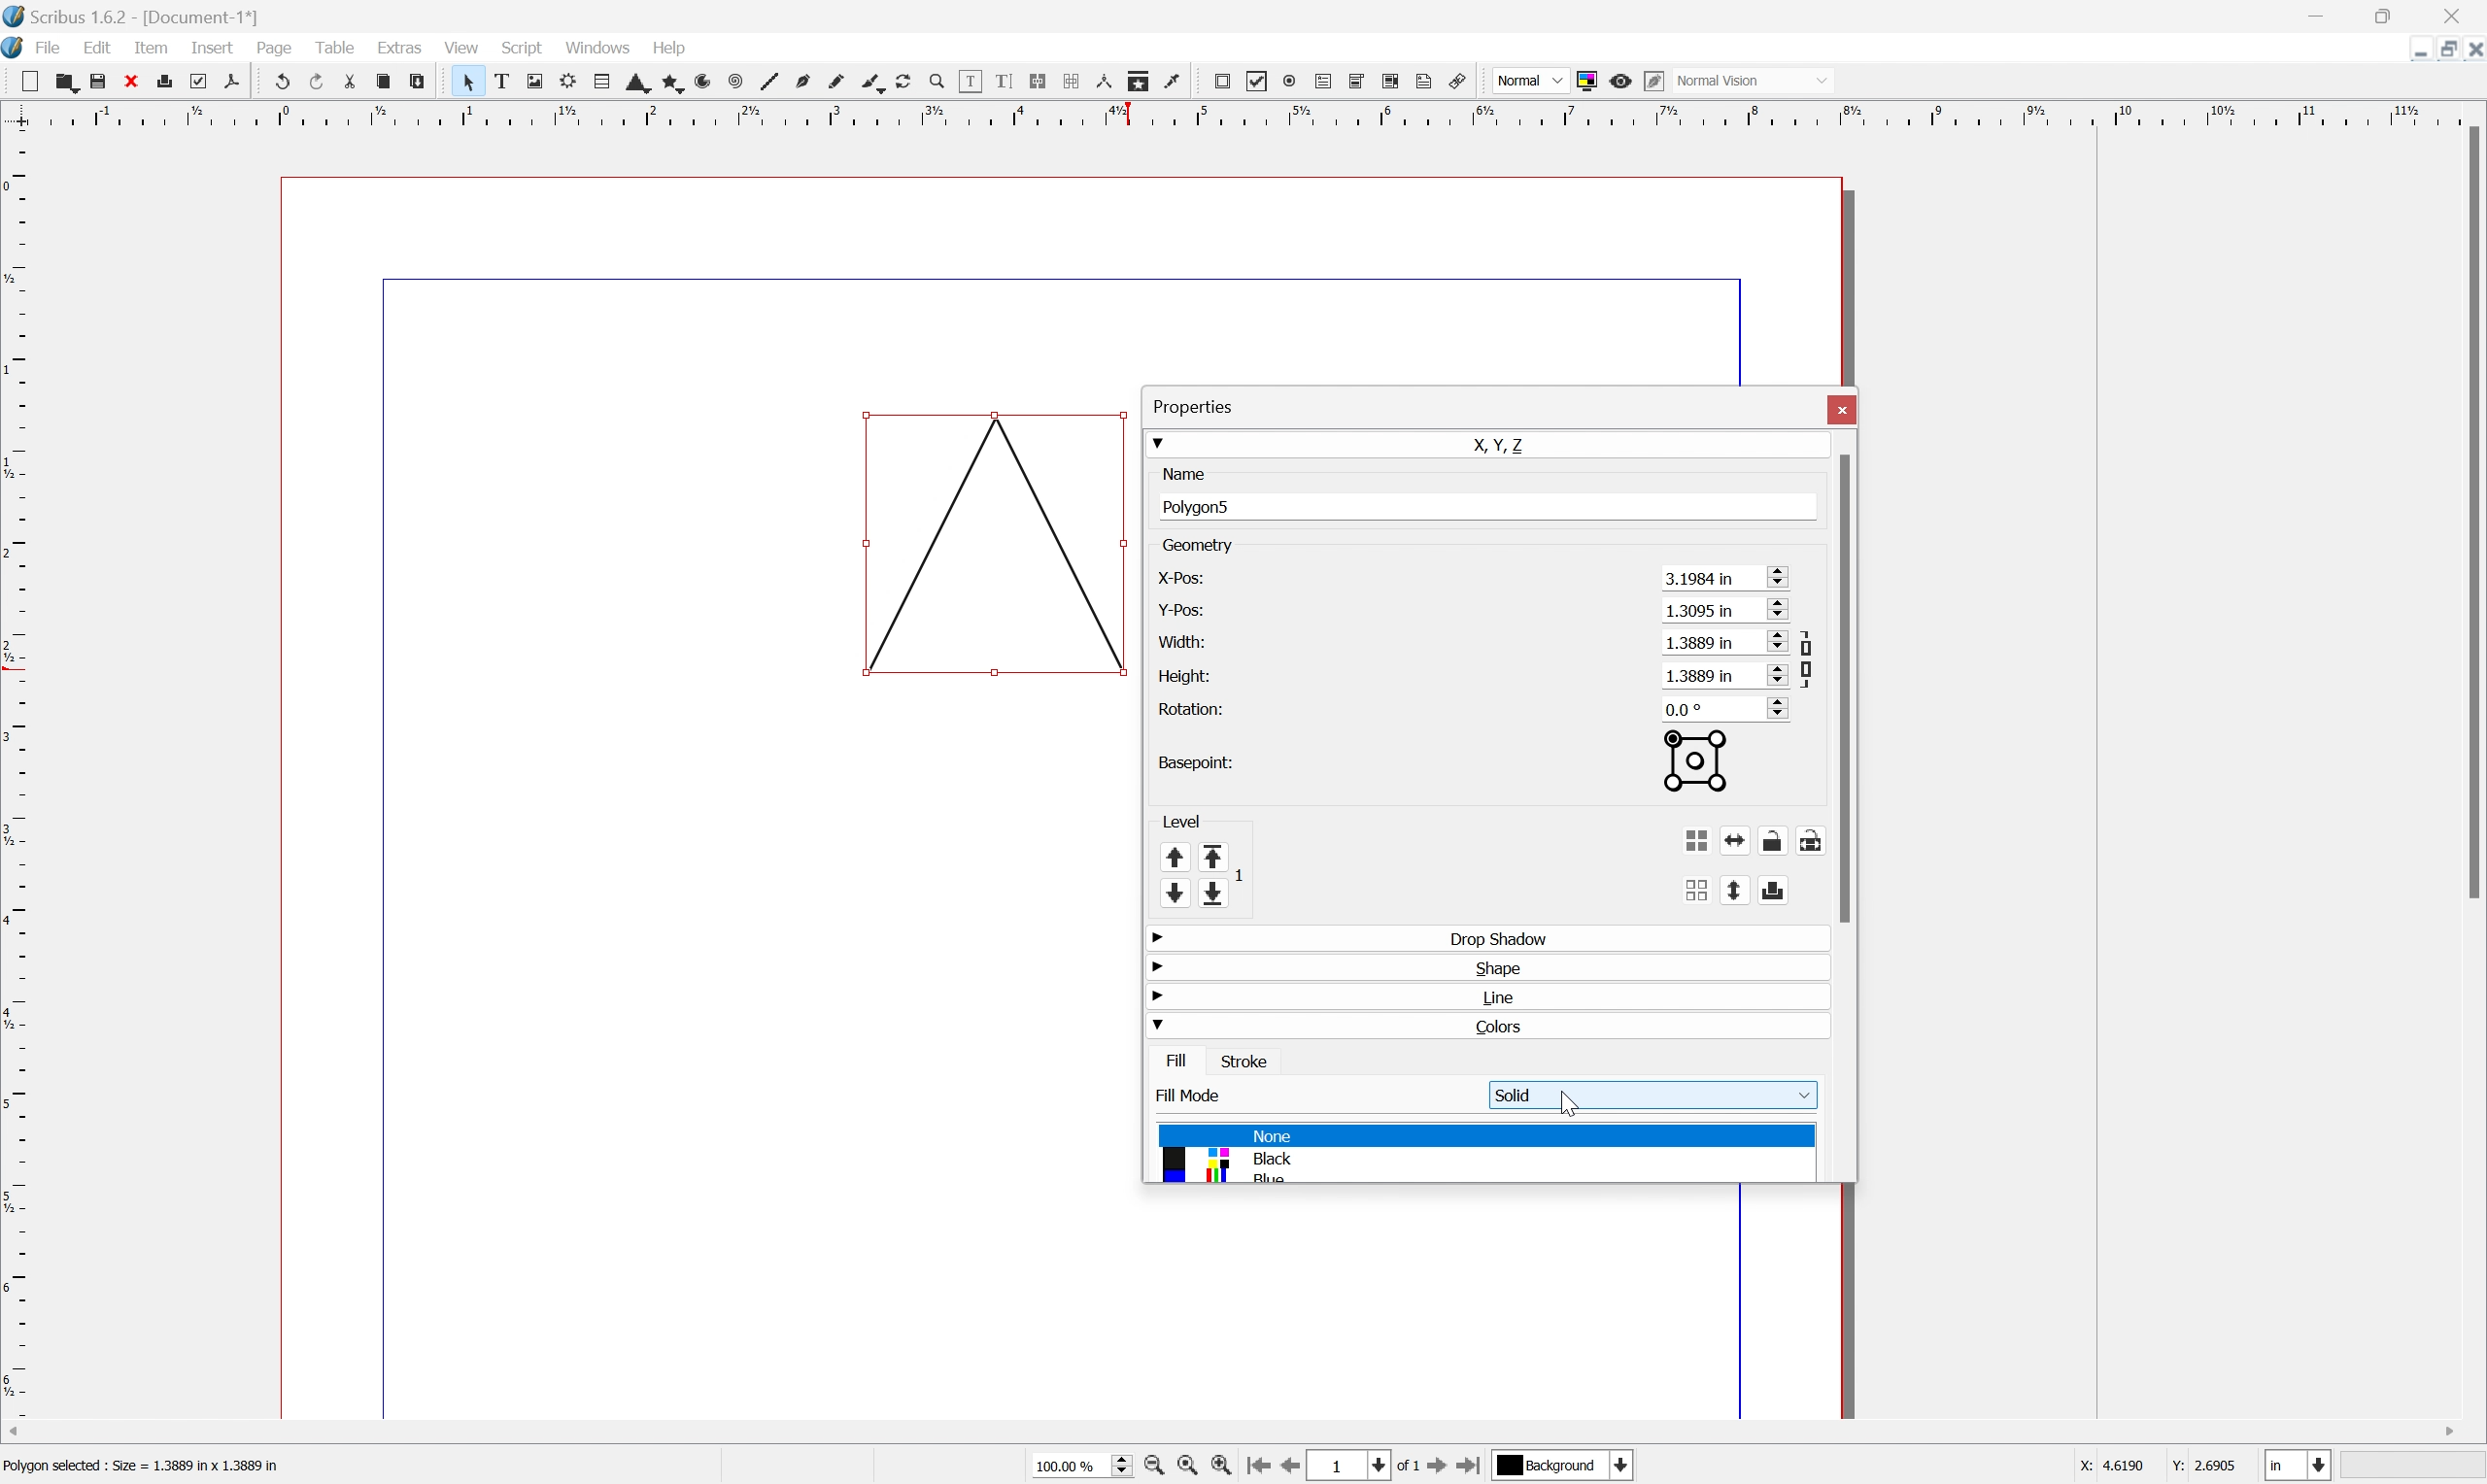 The height and width of the screenshot is (1484, 2487). Describe the element at coordinates (630, 85) in the screenshot. I see `Shape` at that location.